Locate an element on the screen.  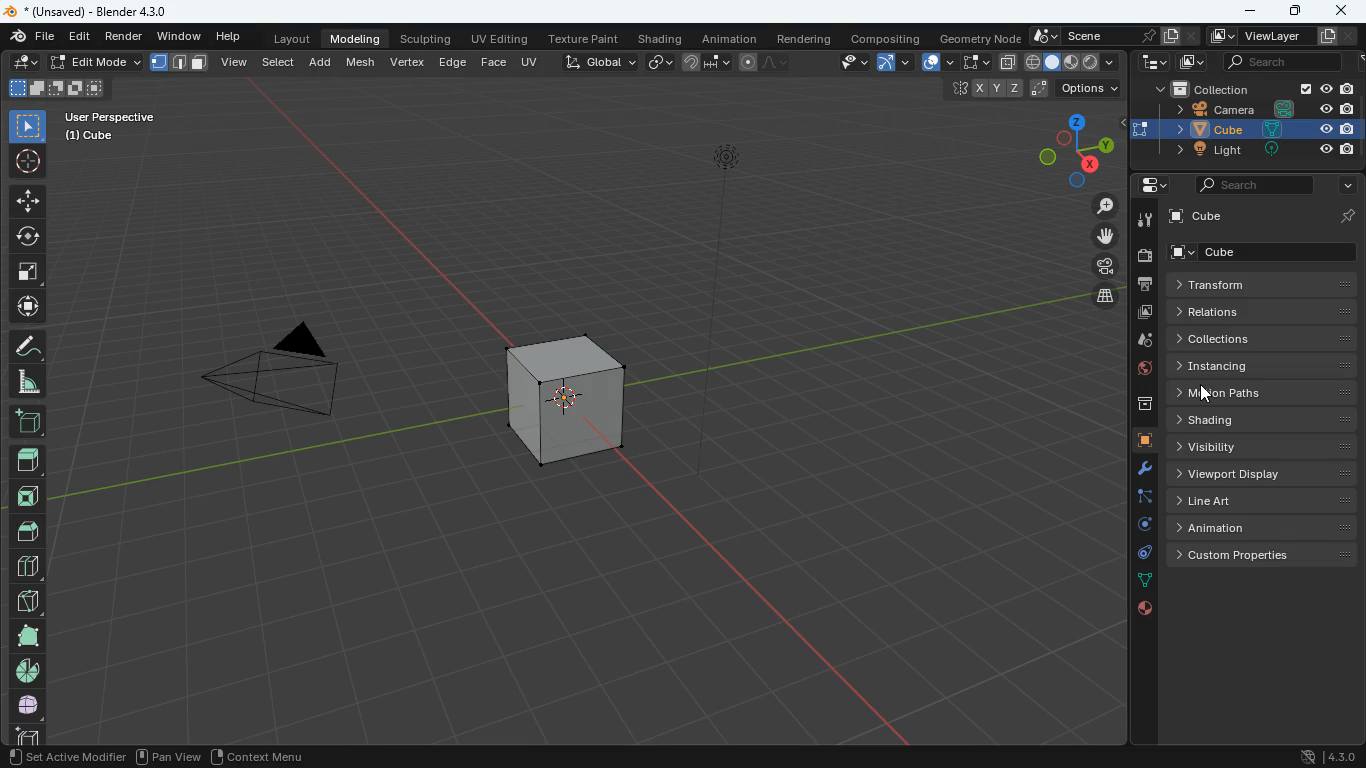
scene is located at coordinates (1109, 36).